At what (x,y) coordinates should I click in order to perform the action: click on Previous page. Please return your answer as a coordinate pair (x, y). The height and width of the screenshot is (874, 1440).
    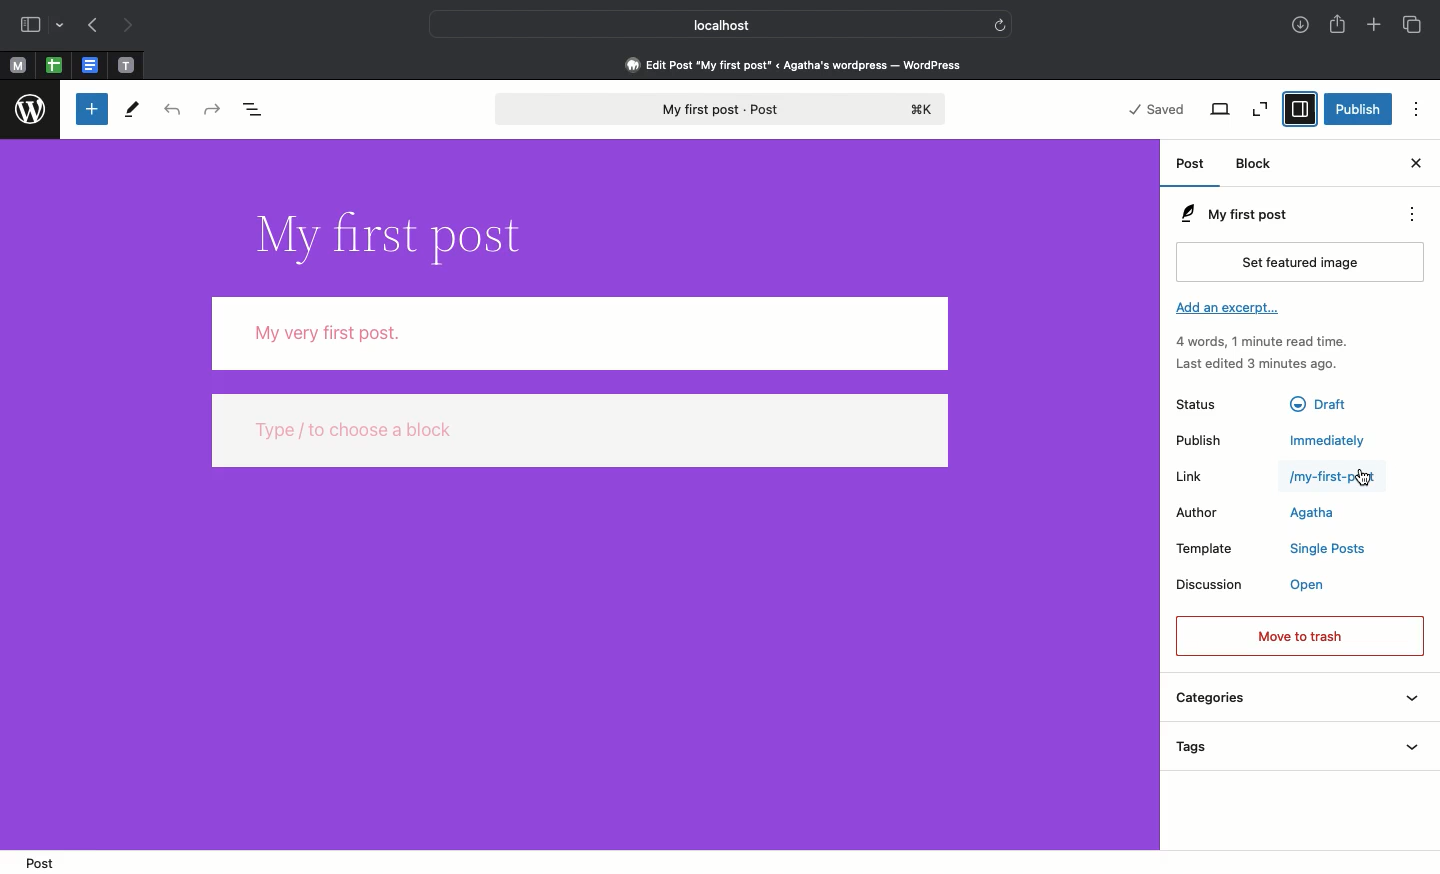
    Looking at the image, I should click on (91, 26).